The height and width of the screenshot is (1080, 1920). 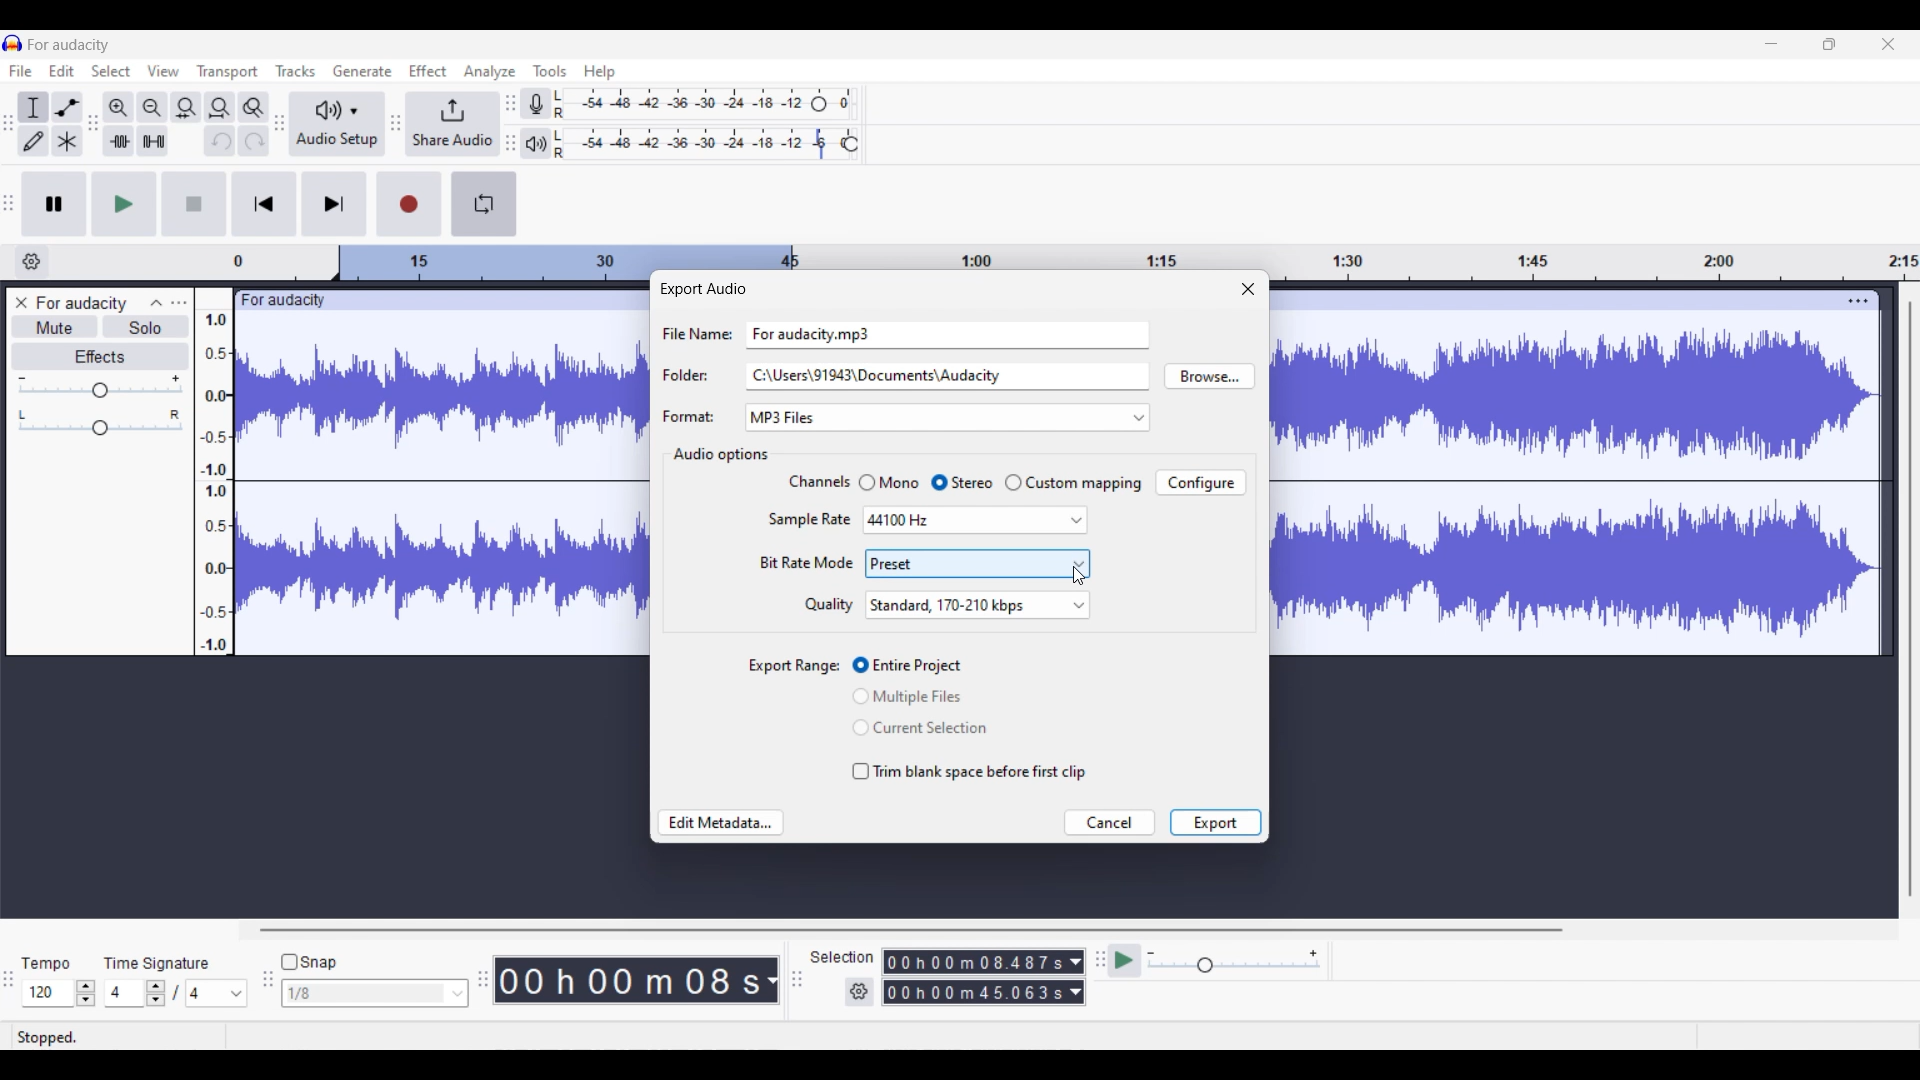 What do you see at coordinates (152, 108) in the screenshot?
I see `Zoom out` at bounding box center [152, 108].